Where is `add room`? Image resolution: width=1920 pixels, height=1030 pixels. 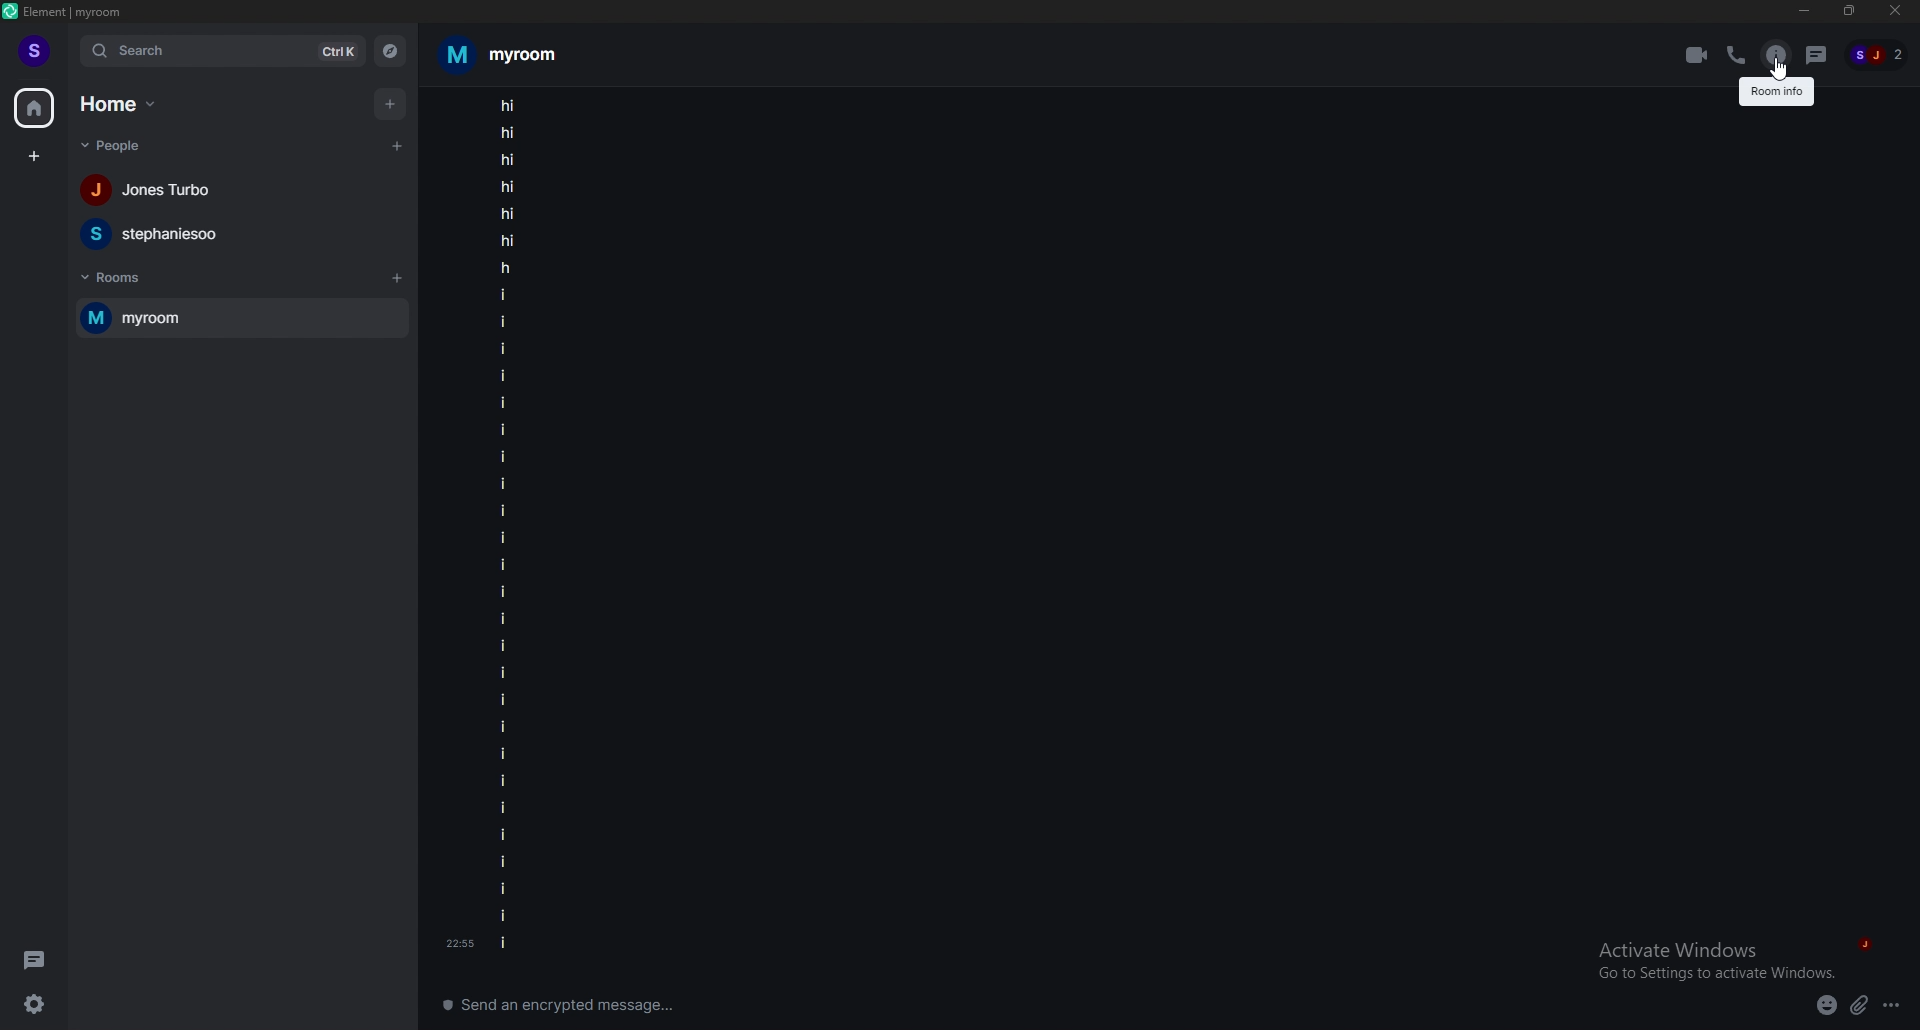
add room is located at coordinates (398, 278).